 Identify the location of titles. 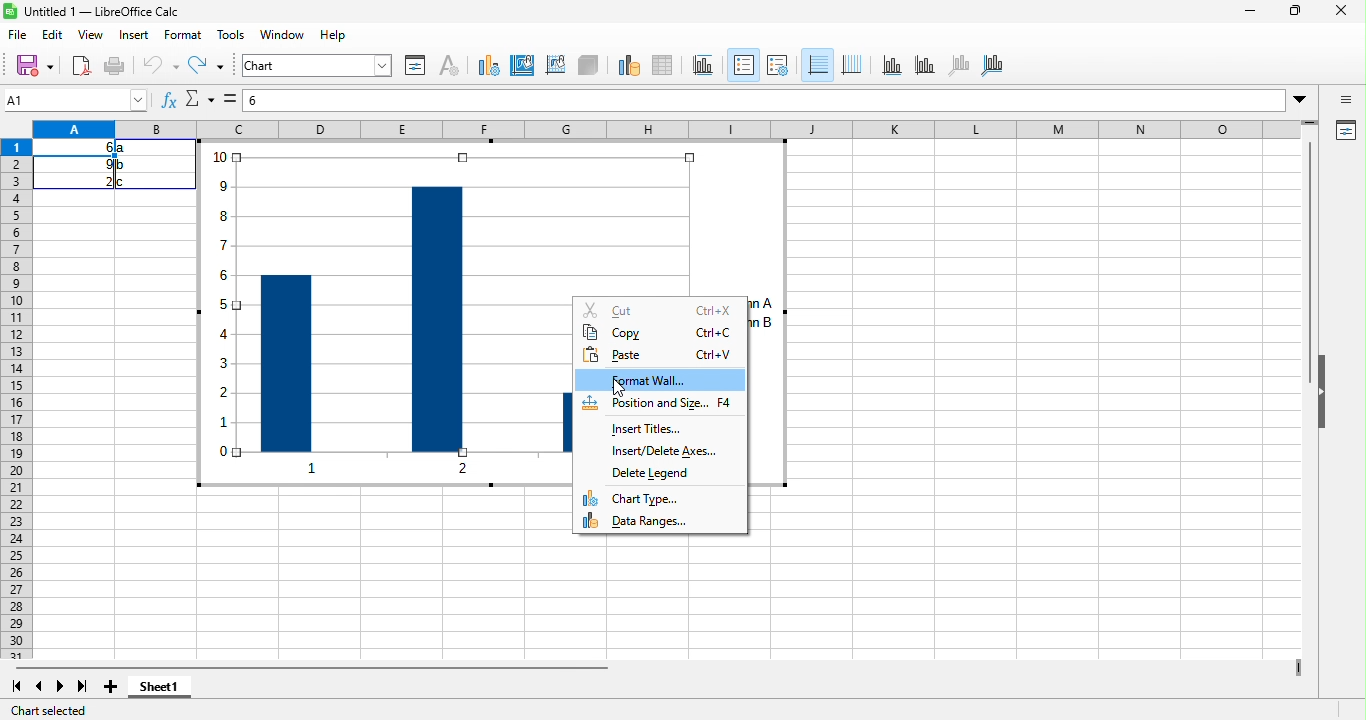
(700, 65).